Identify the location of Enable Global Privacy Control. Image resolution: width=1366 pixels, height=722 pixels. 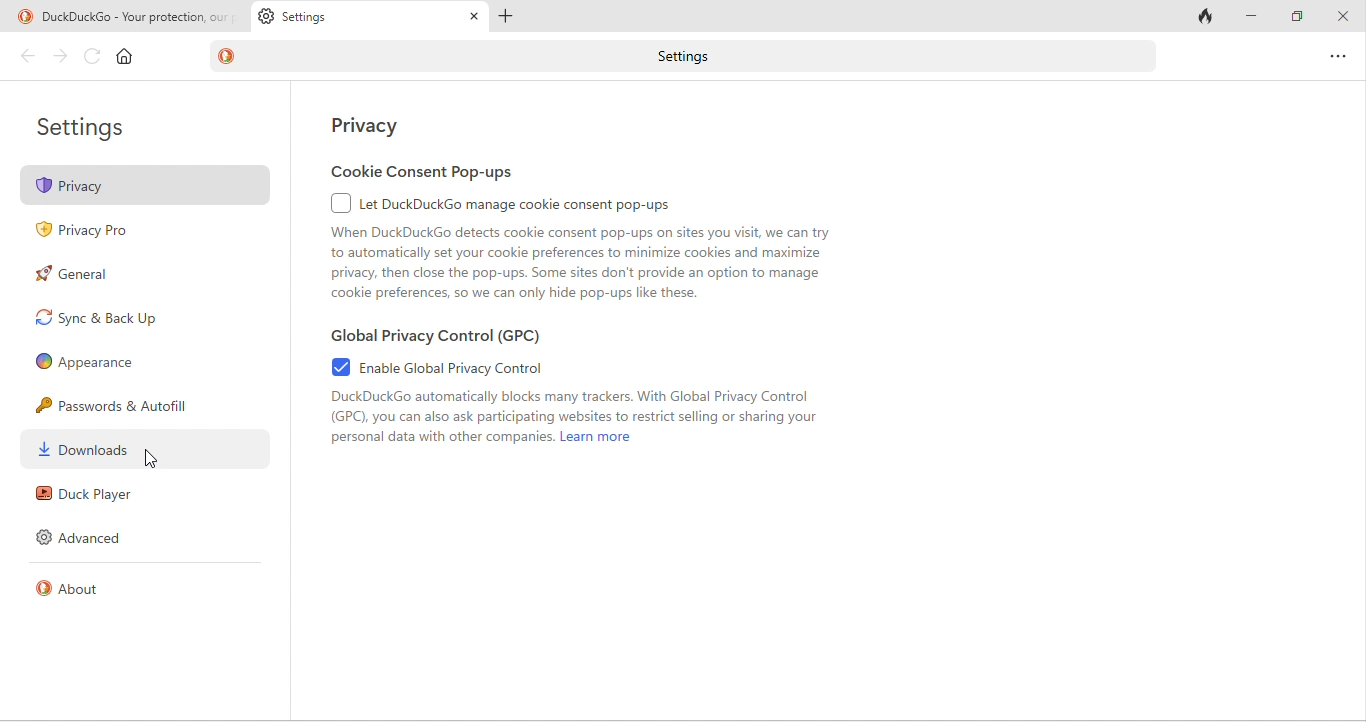
(457, 367).